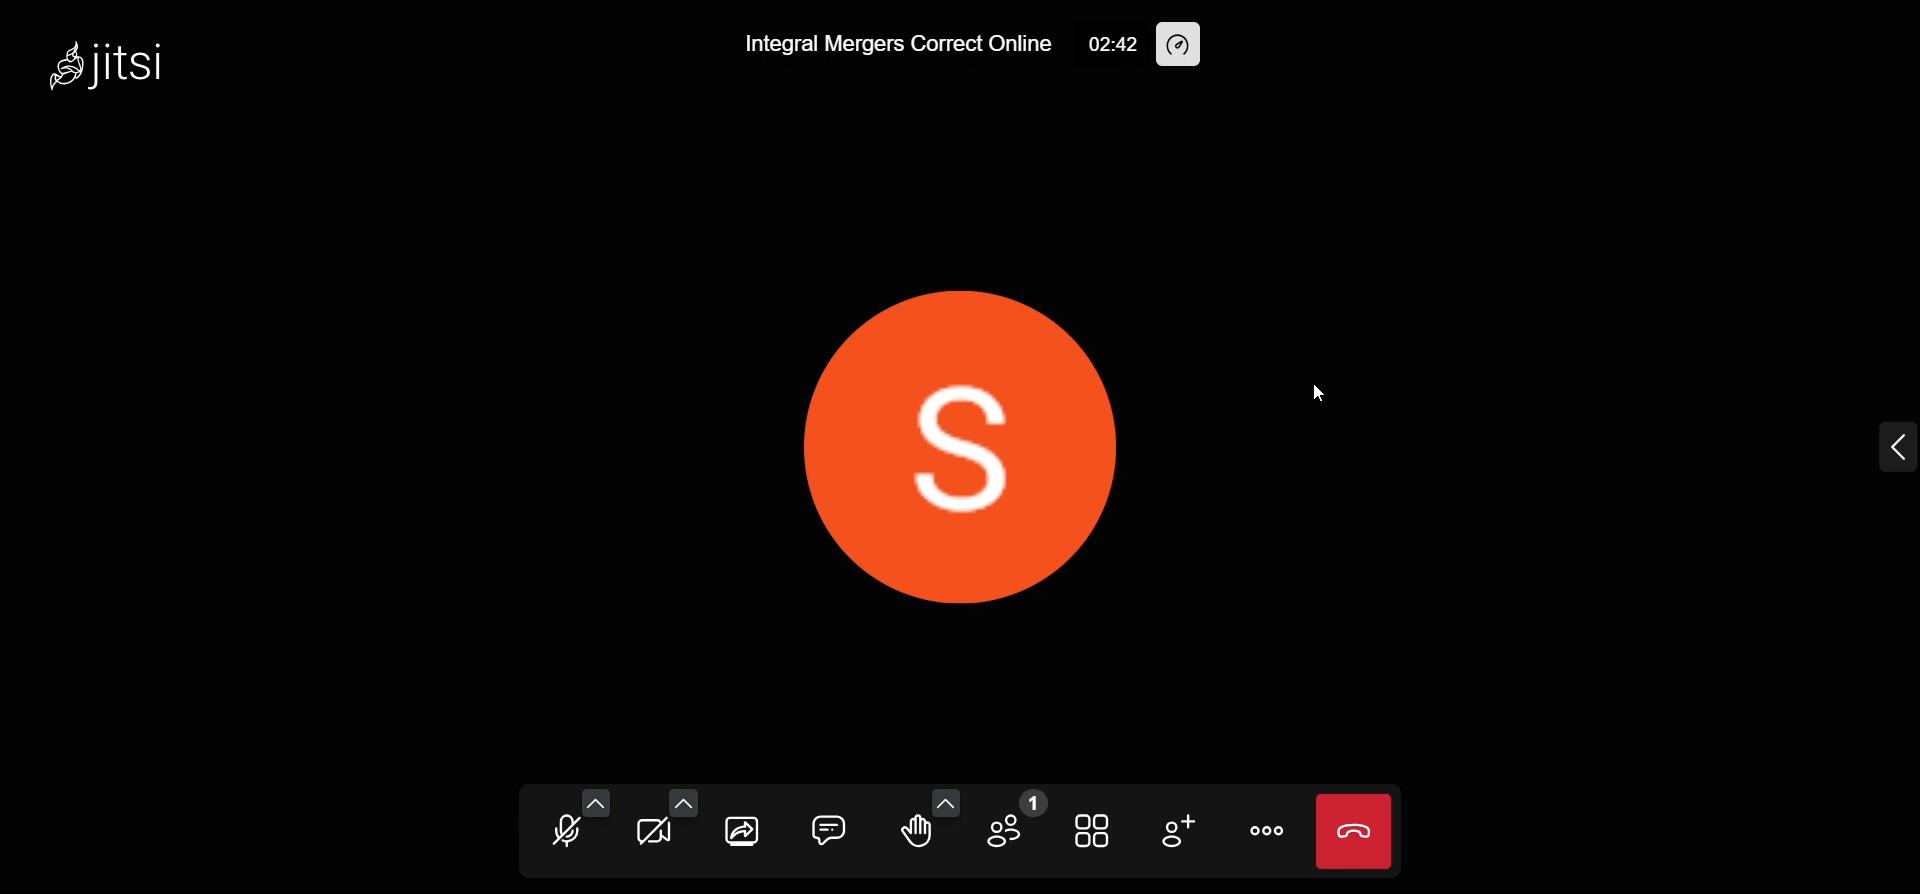 Image resolution: width=1920 pixels, height=894 pixels. Describe the element at coordinates (1323, 397) in the screenshot. I see `Cursor` at that location.